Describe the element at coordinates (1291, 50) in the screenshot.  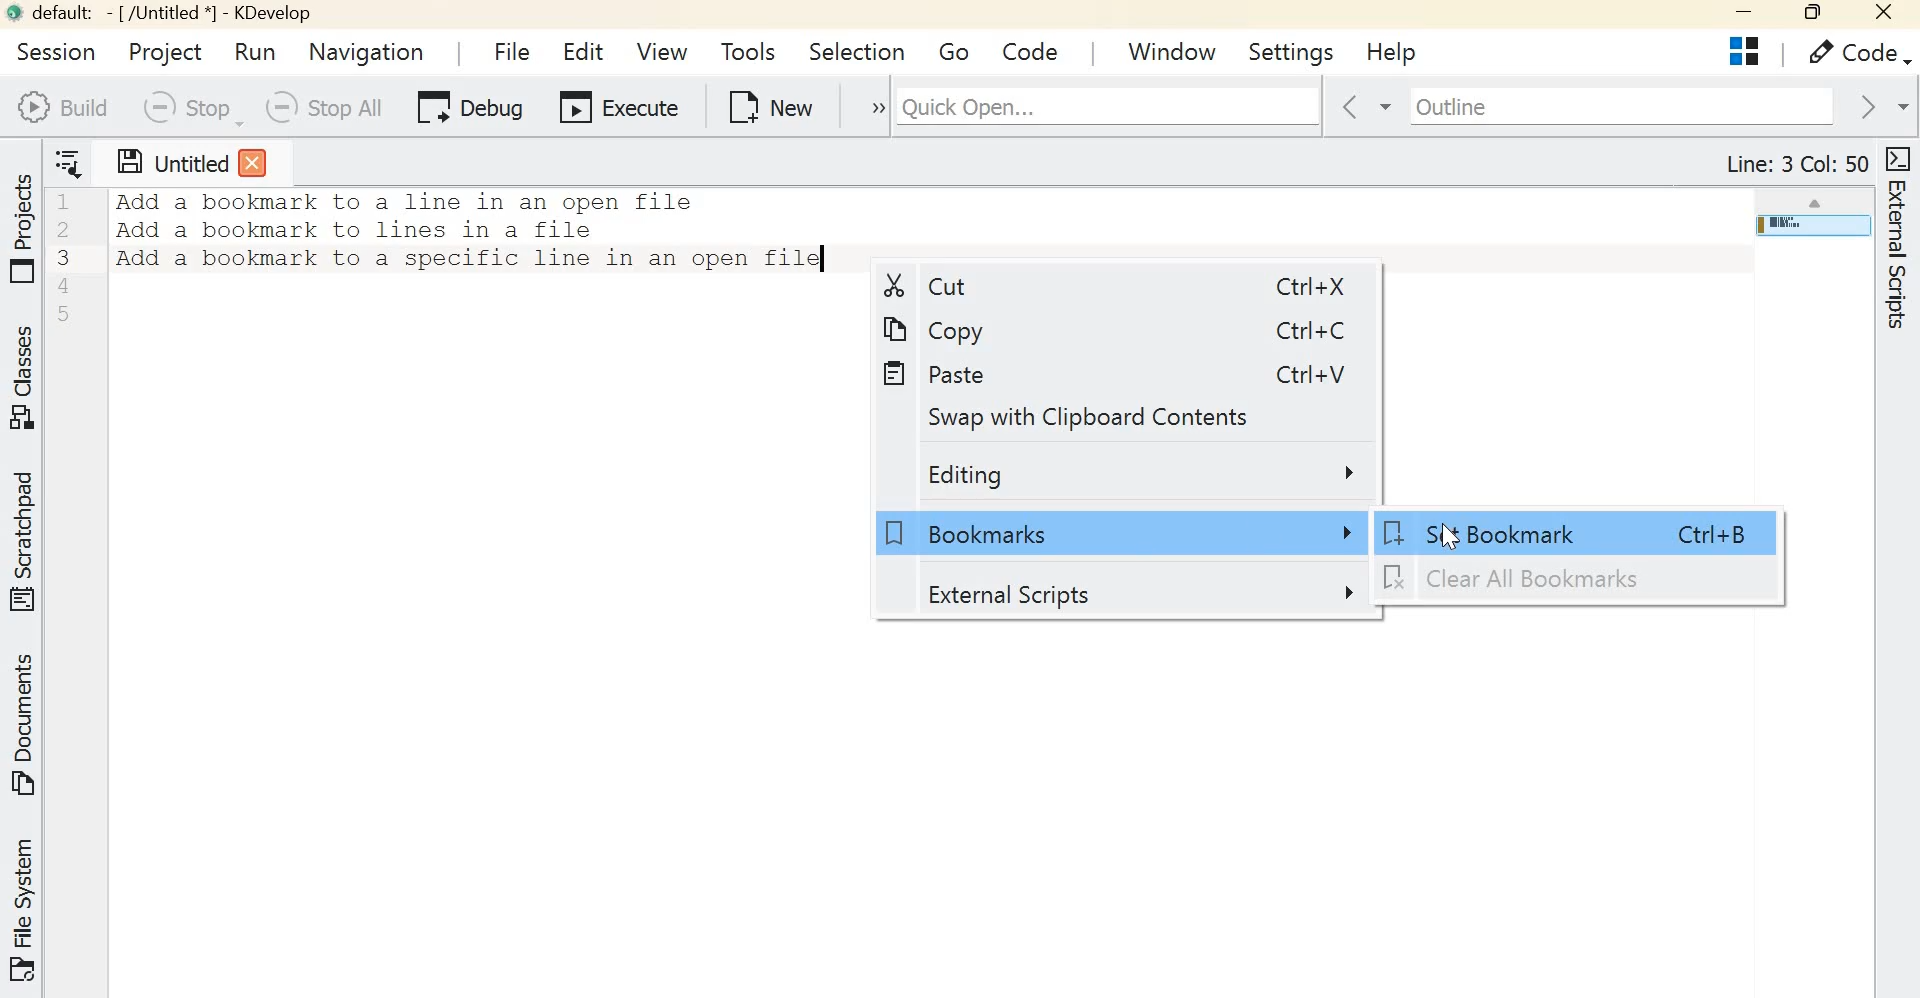
I see `Settings` at that location.